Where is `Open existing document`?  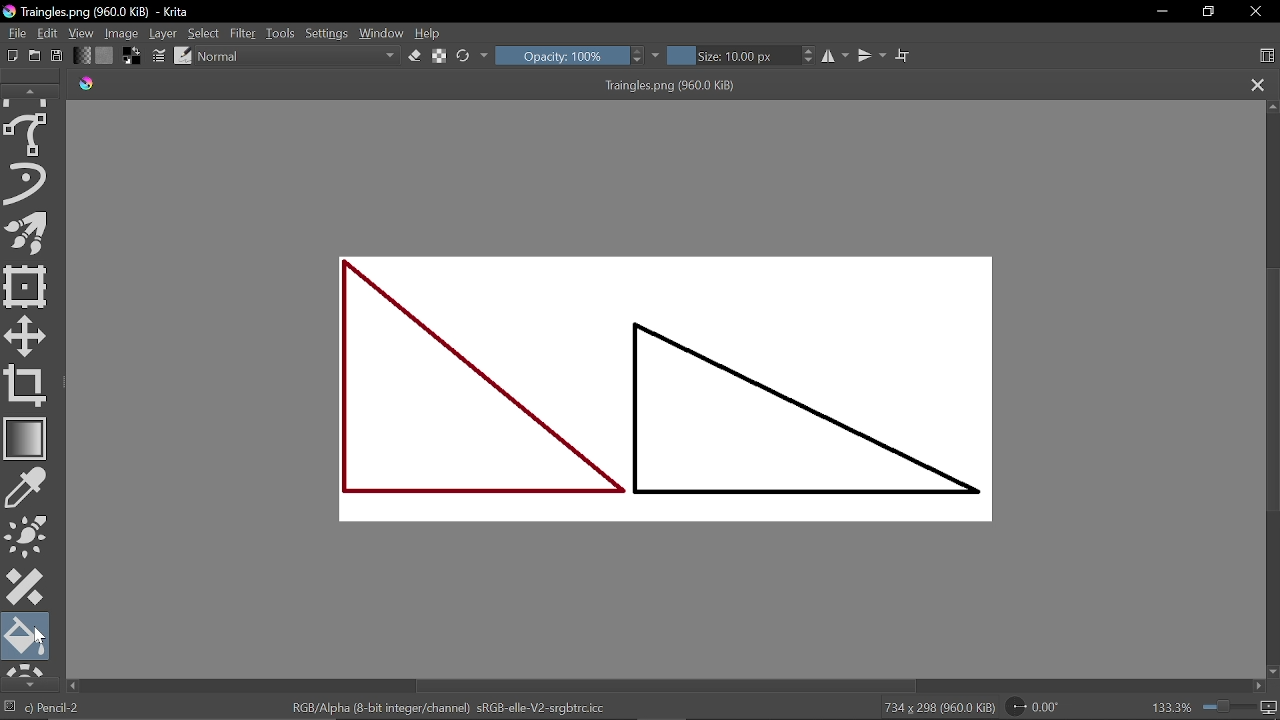
Open existing document is located at coordinates (34, 56).